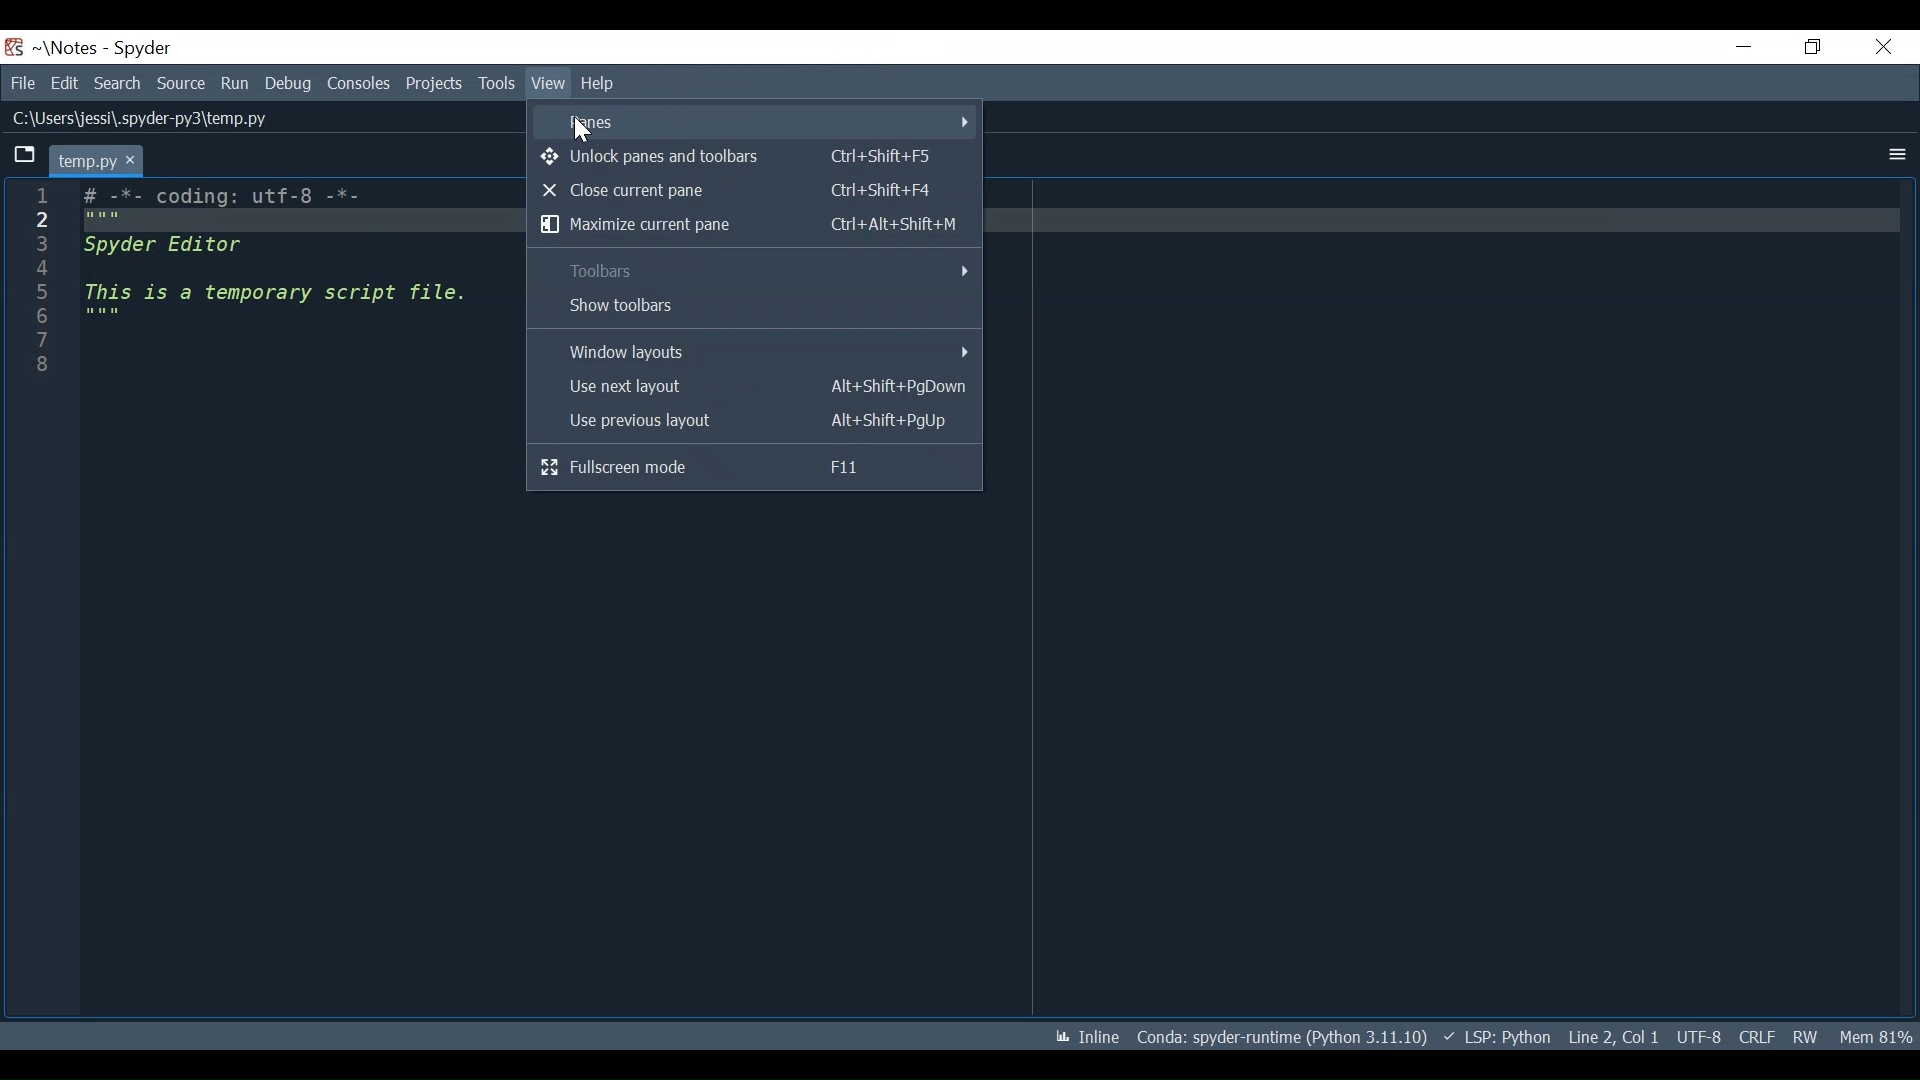 This screenshot has width=1920, height=1080. I want to click on Source, so click(182, 84).